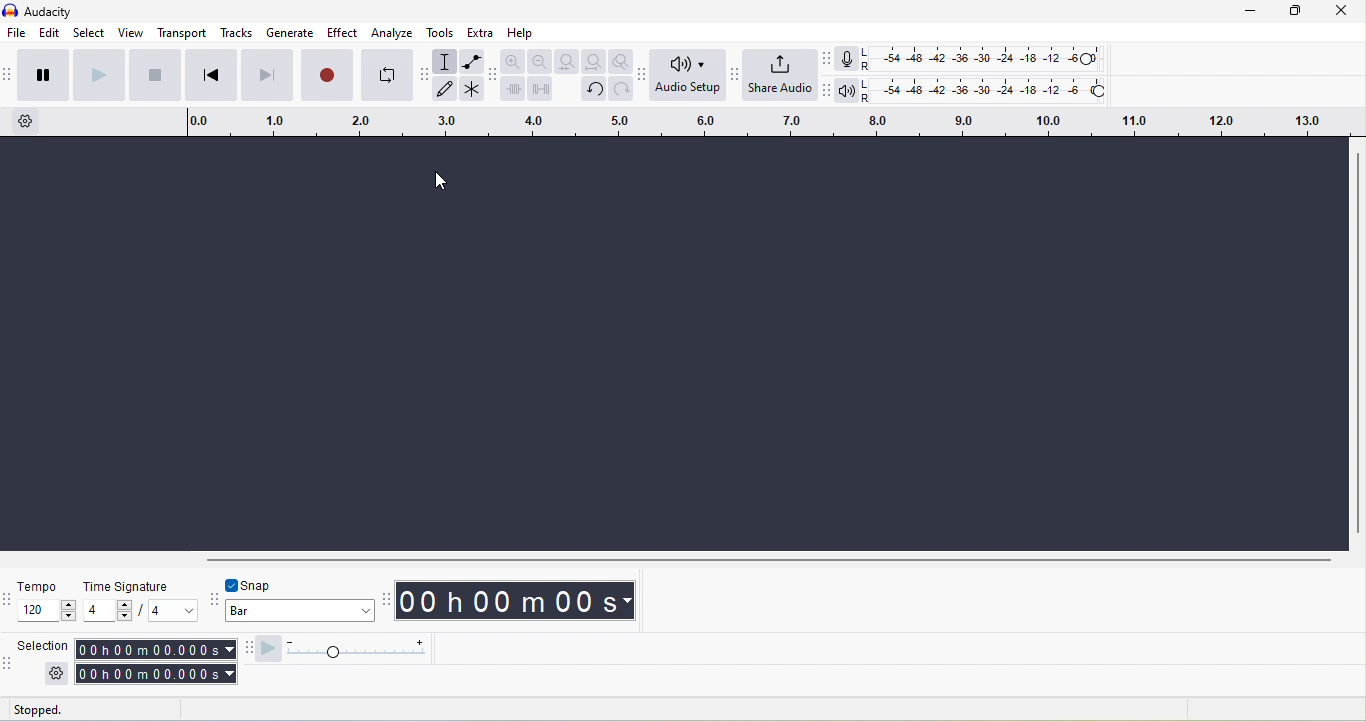 The image size is (1366, 722). Describe the element at coordinates (1290, 12) in the screenshot. I see `maximize` at that location.